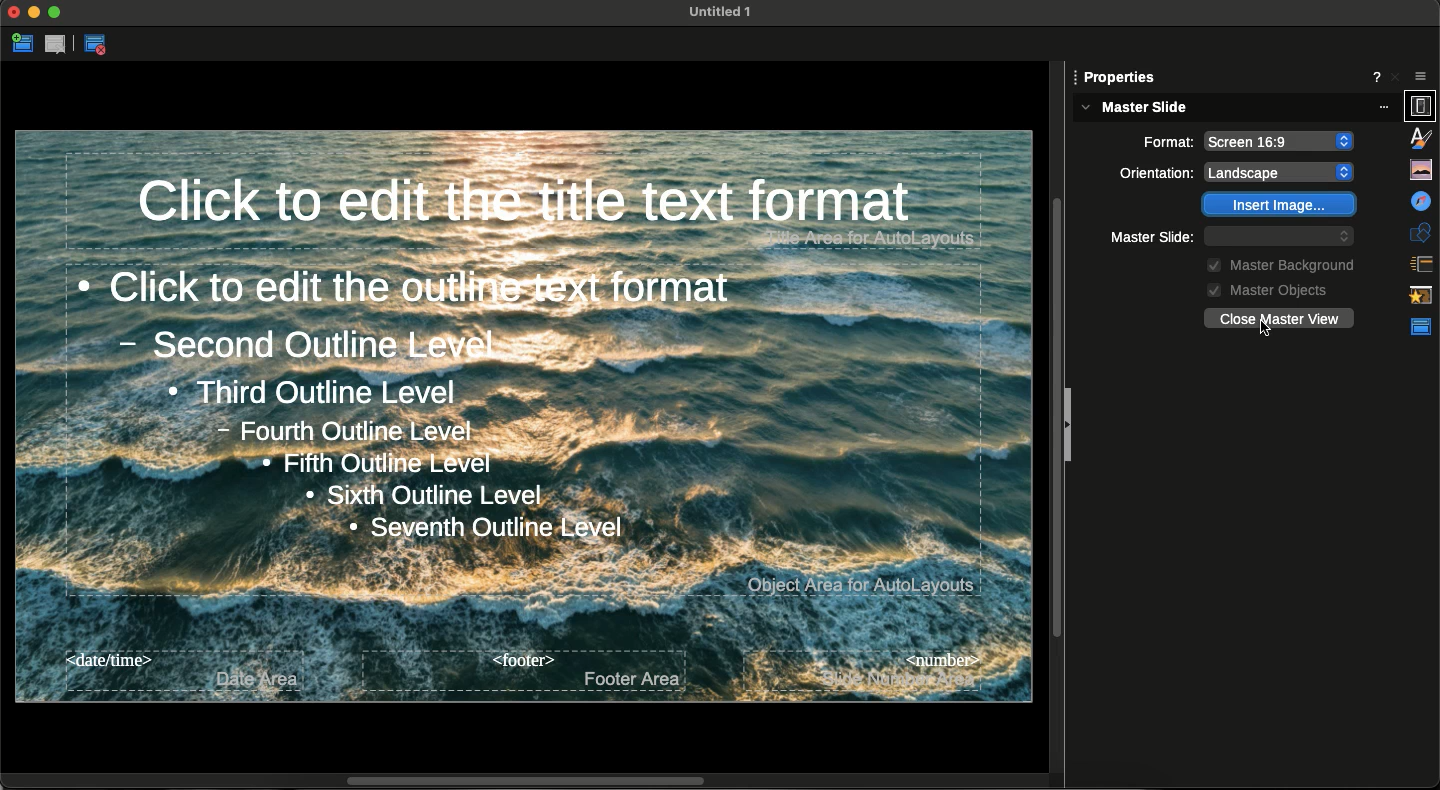 The height and width of the screenshot is (790, 1440). I want to click on None, so click(1287, 171).